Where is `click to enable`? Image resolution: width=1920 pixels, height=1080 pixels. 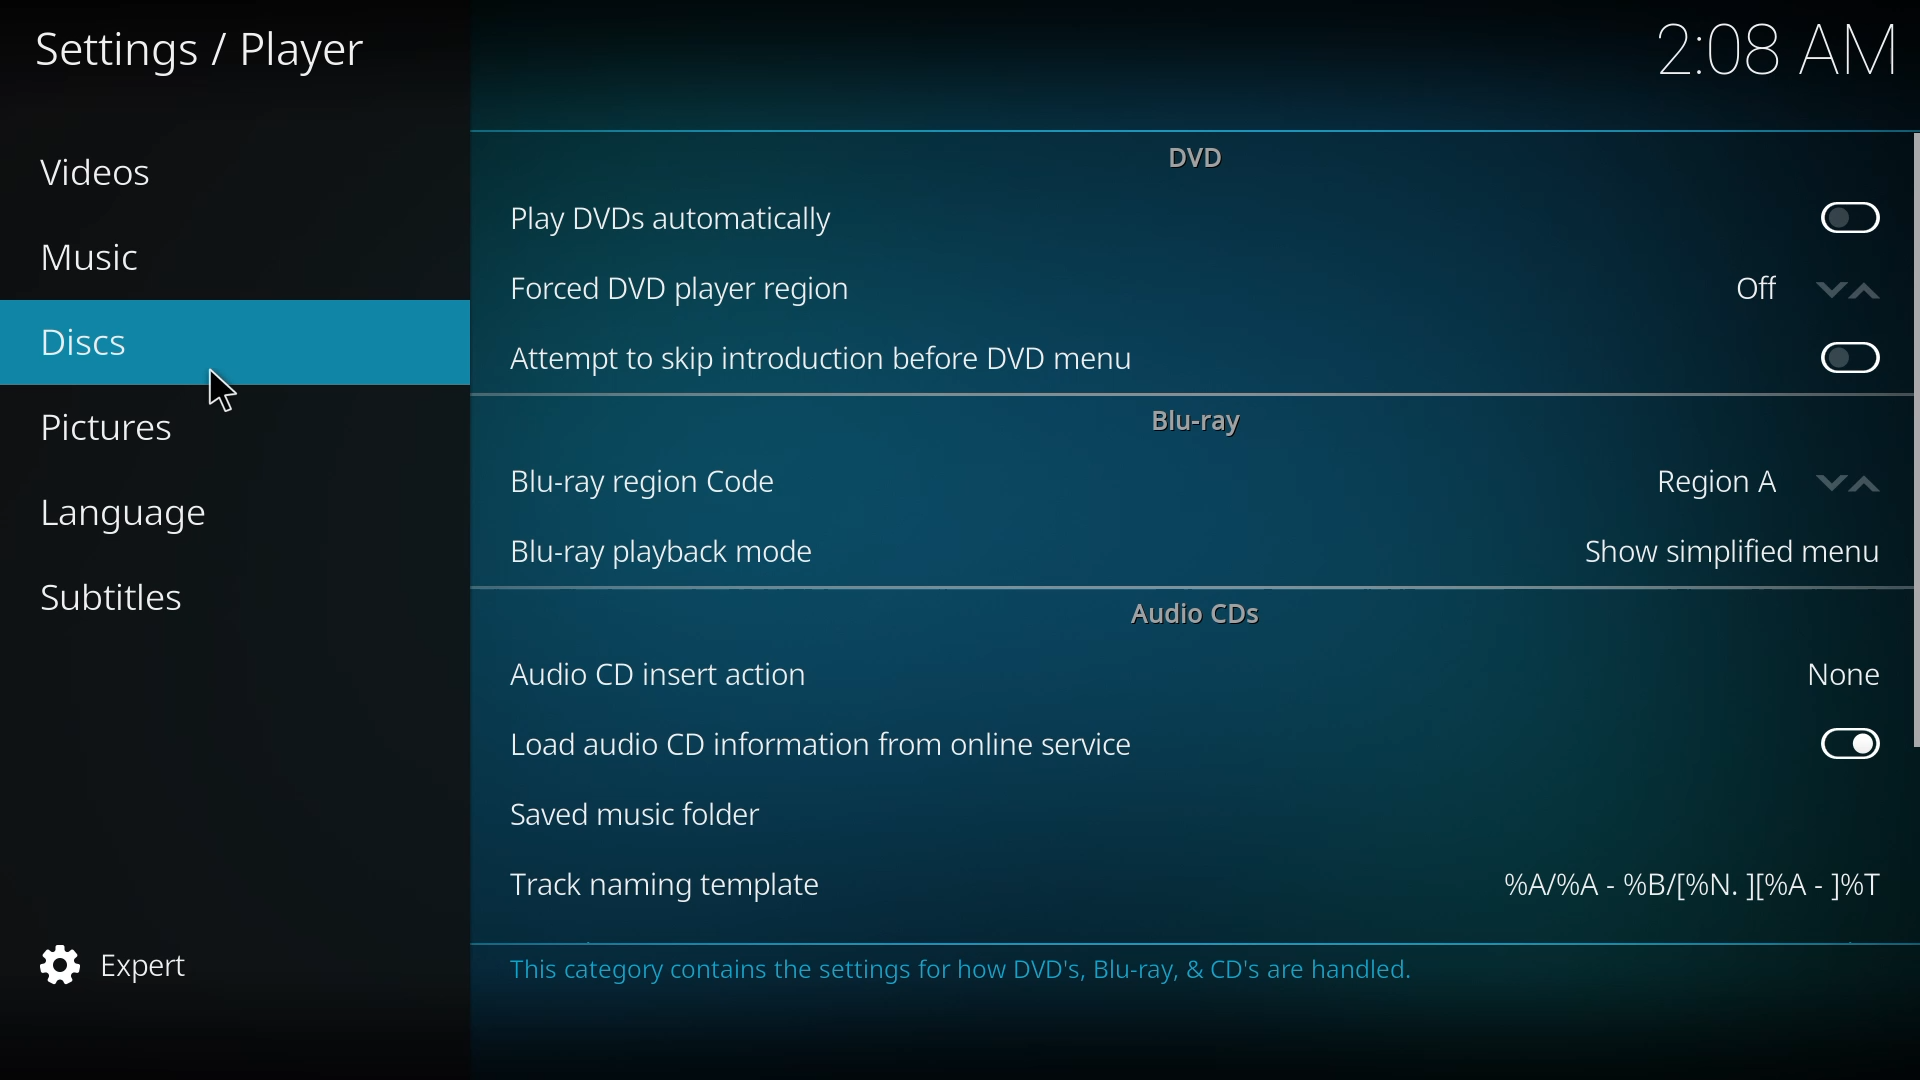
click to enable is located at coordinates (1846, 355).